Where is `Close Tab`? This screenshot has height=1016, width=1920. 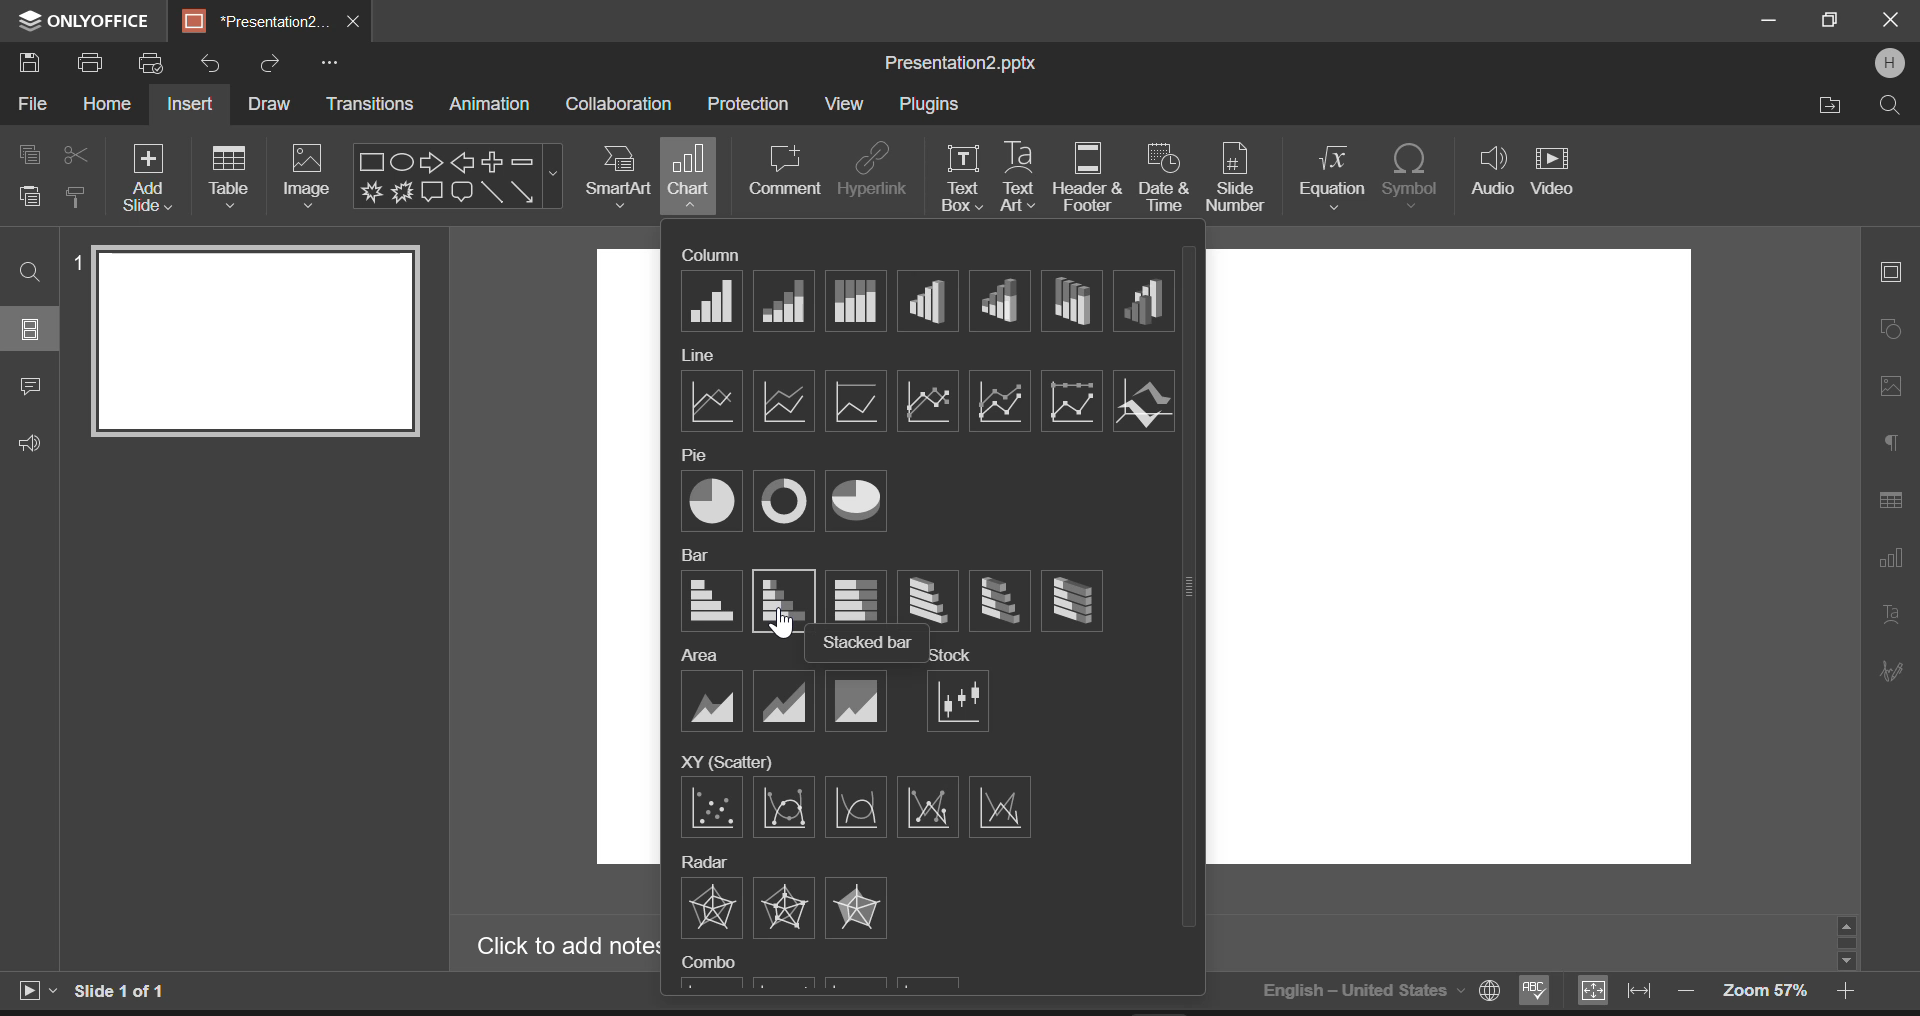 Close Tab is located at coordinates (355, 22).